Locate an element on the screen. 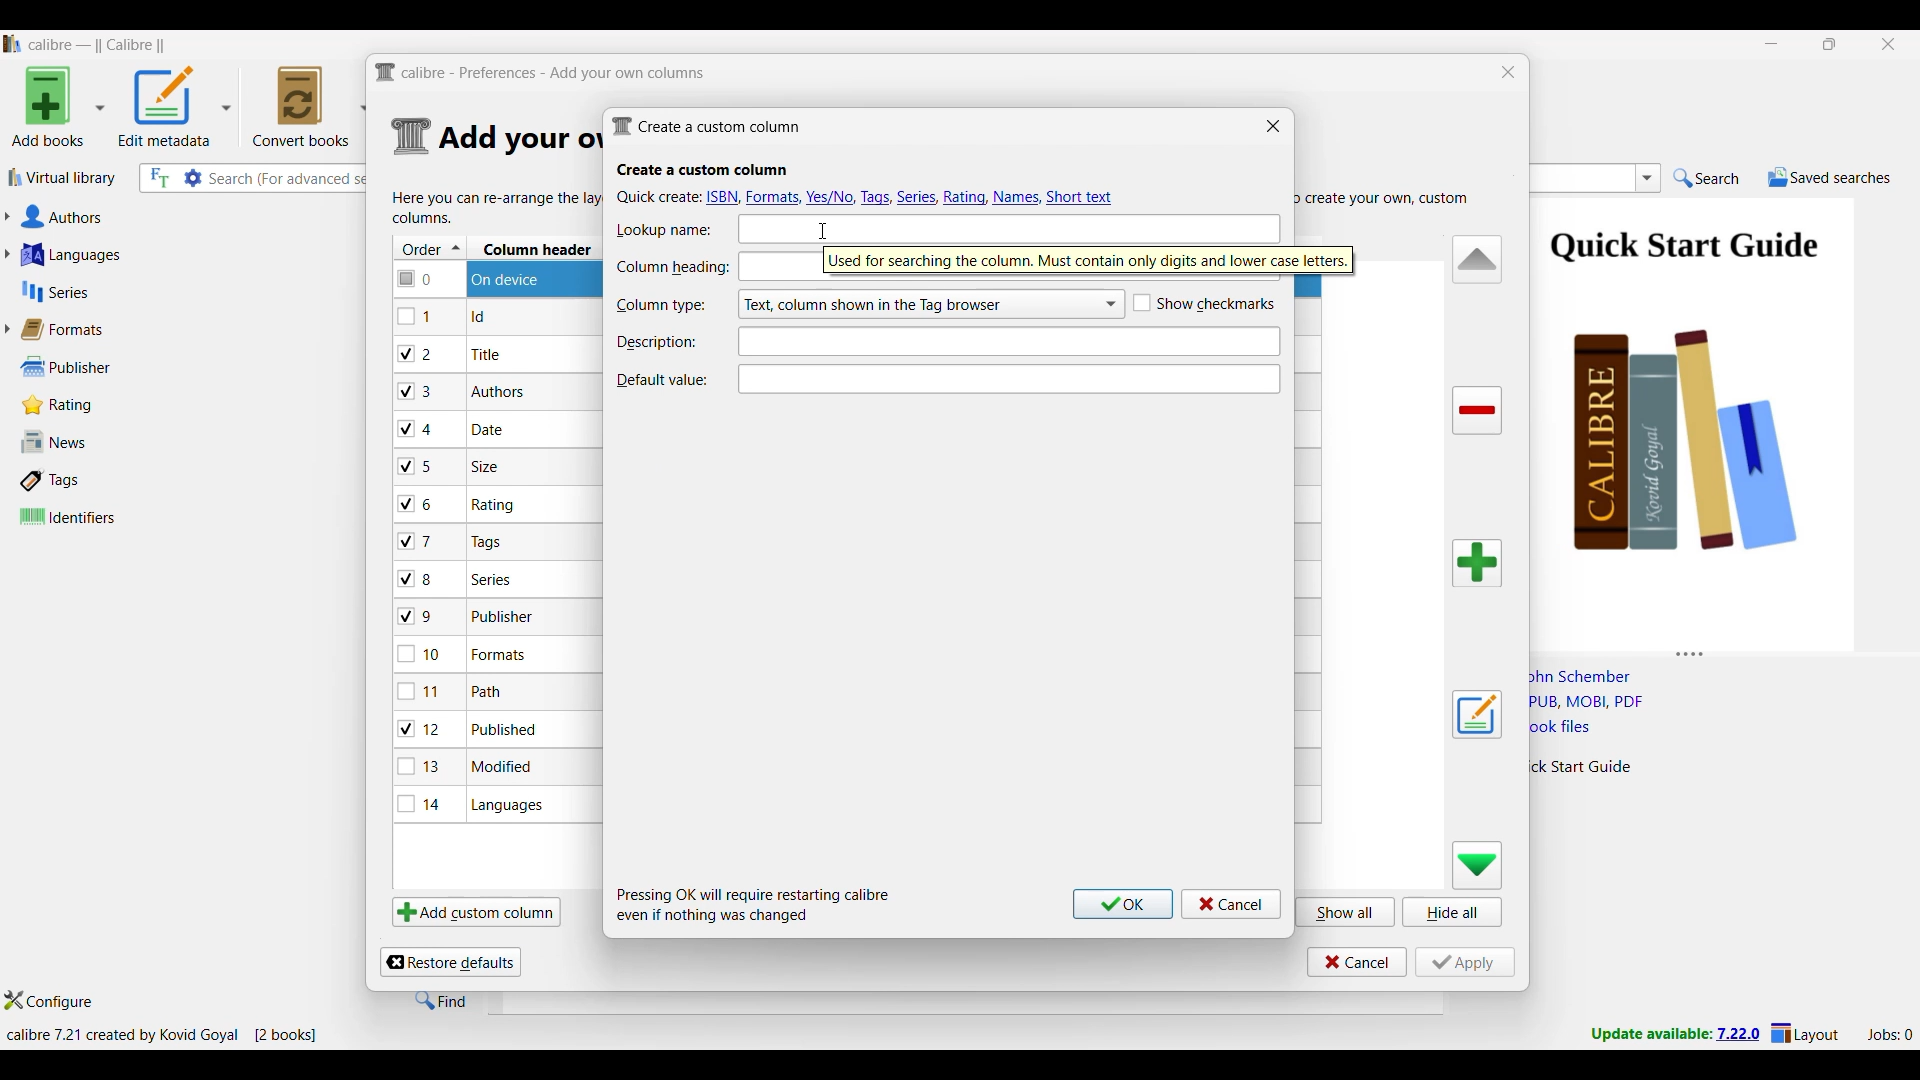 The image size is (1920, 1080). Apply is located at coordinates (1465, 962).